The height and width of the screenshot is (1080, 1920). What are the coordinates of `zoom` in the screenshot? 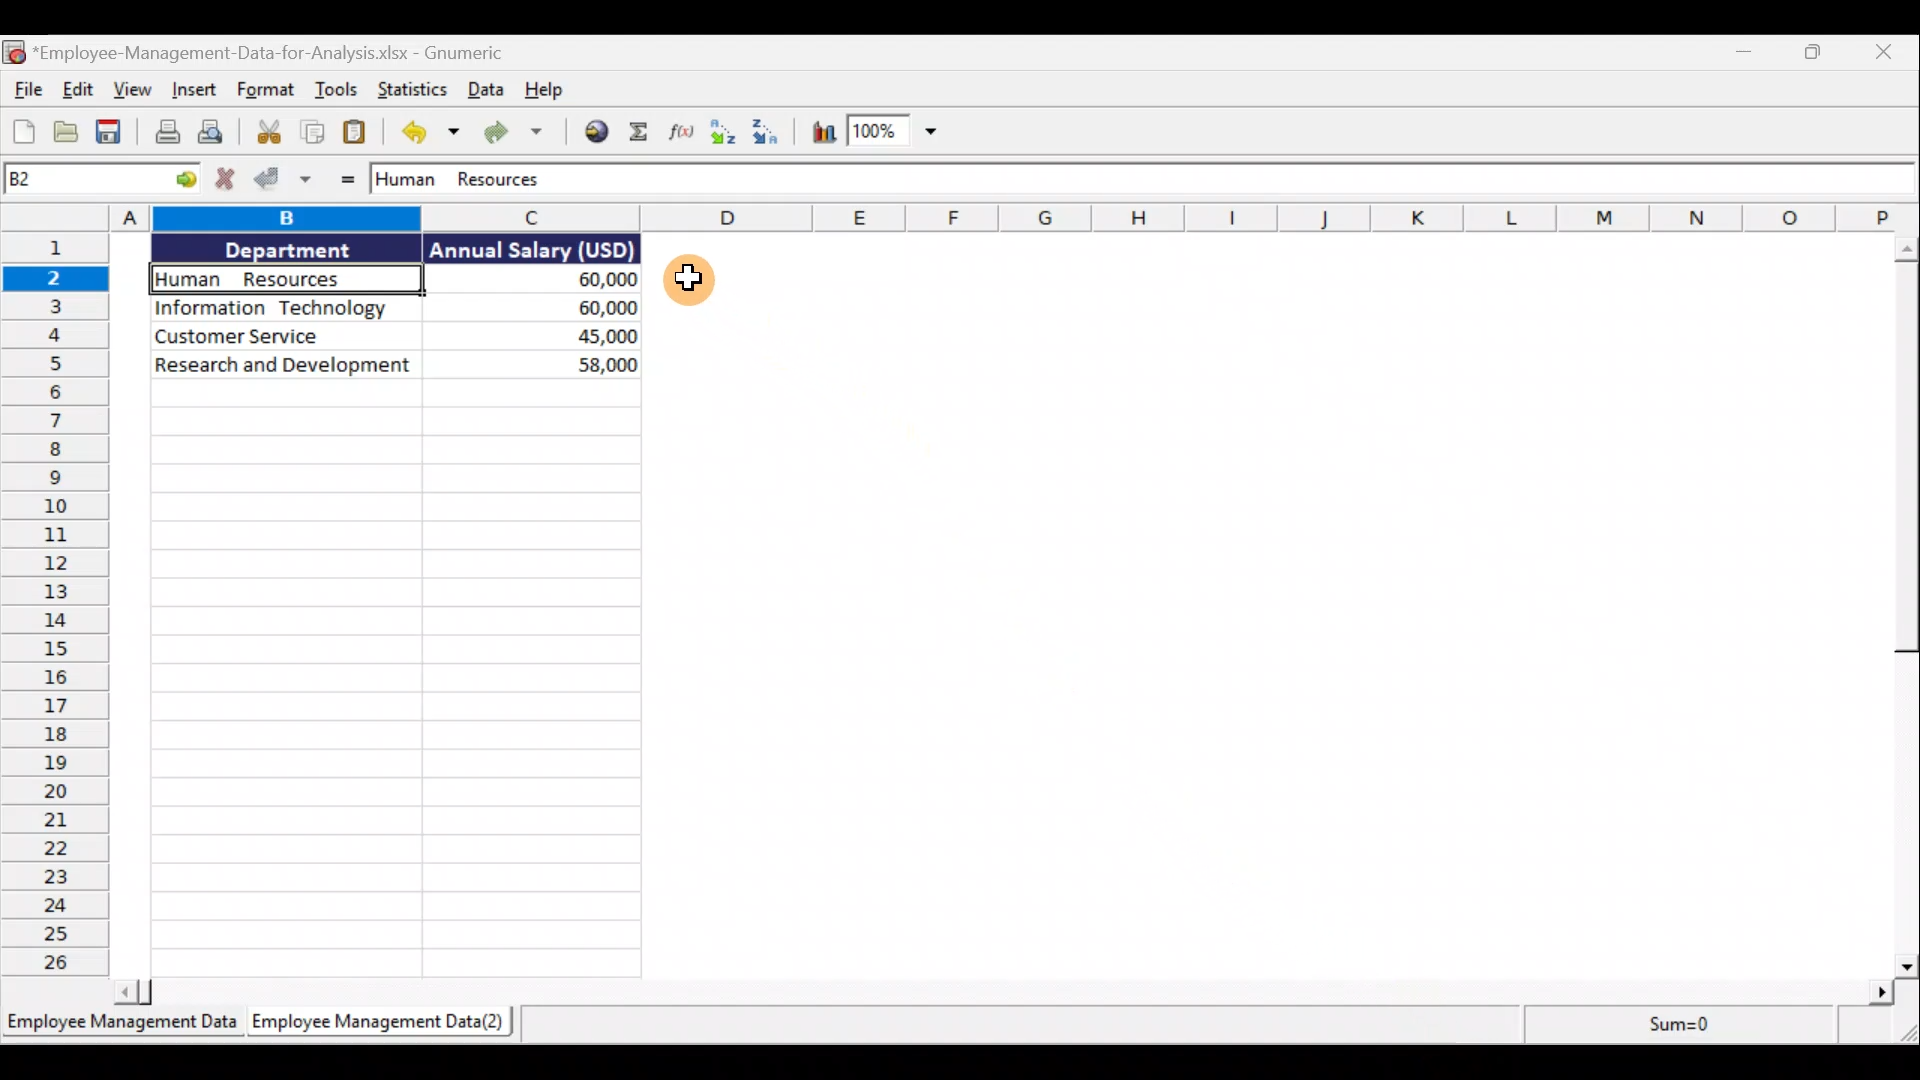 It's located at (906, 133).